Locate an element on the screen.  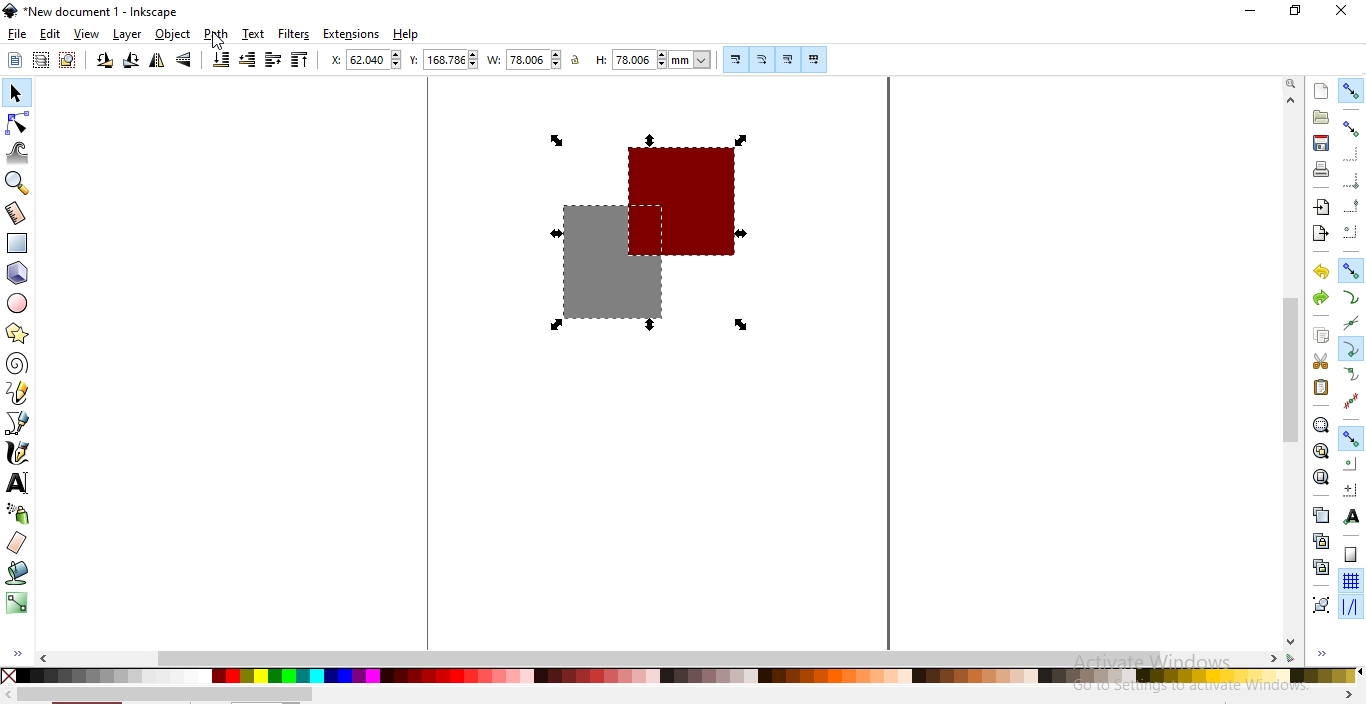
view is located at coordinates (87, 35).